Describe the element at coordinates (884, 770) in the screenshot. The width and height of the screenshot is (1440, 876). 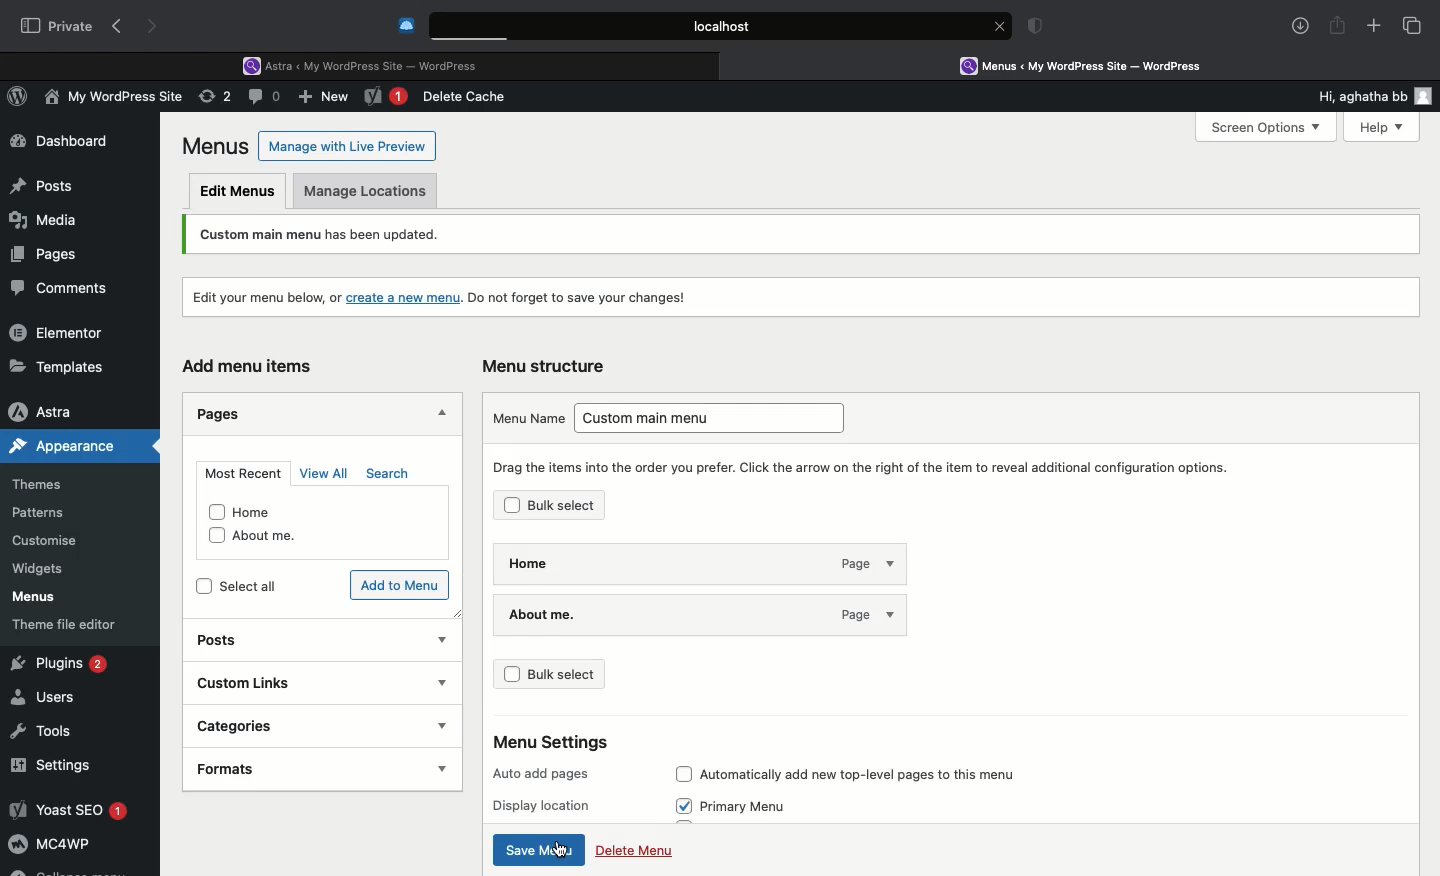
I see `Automatically add new top-level pages to this menu` at that location.